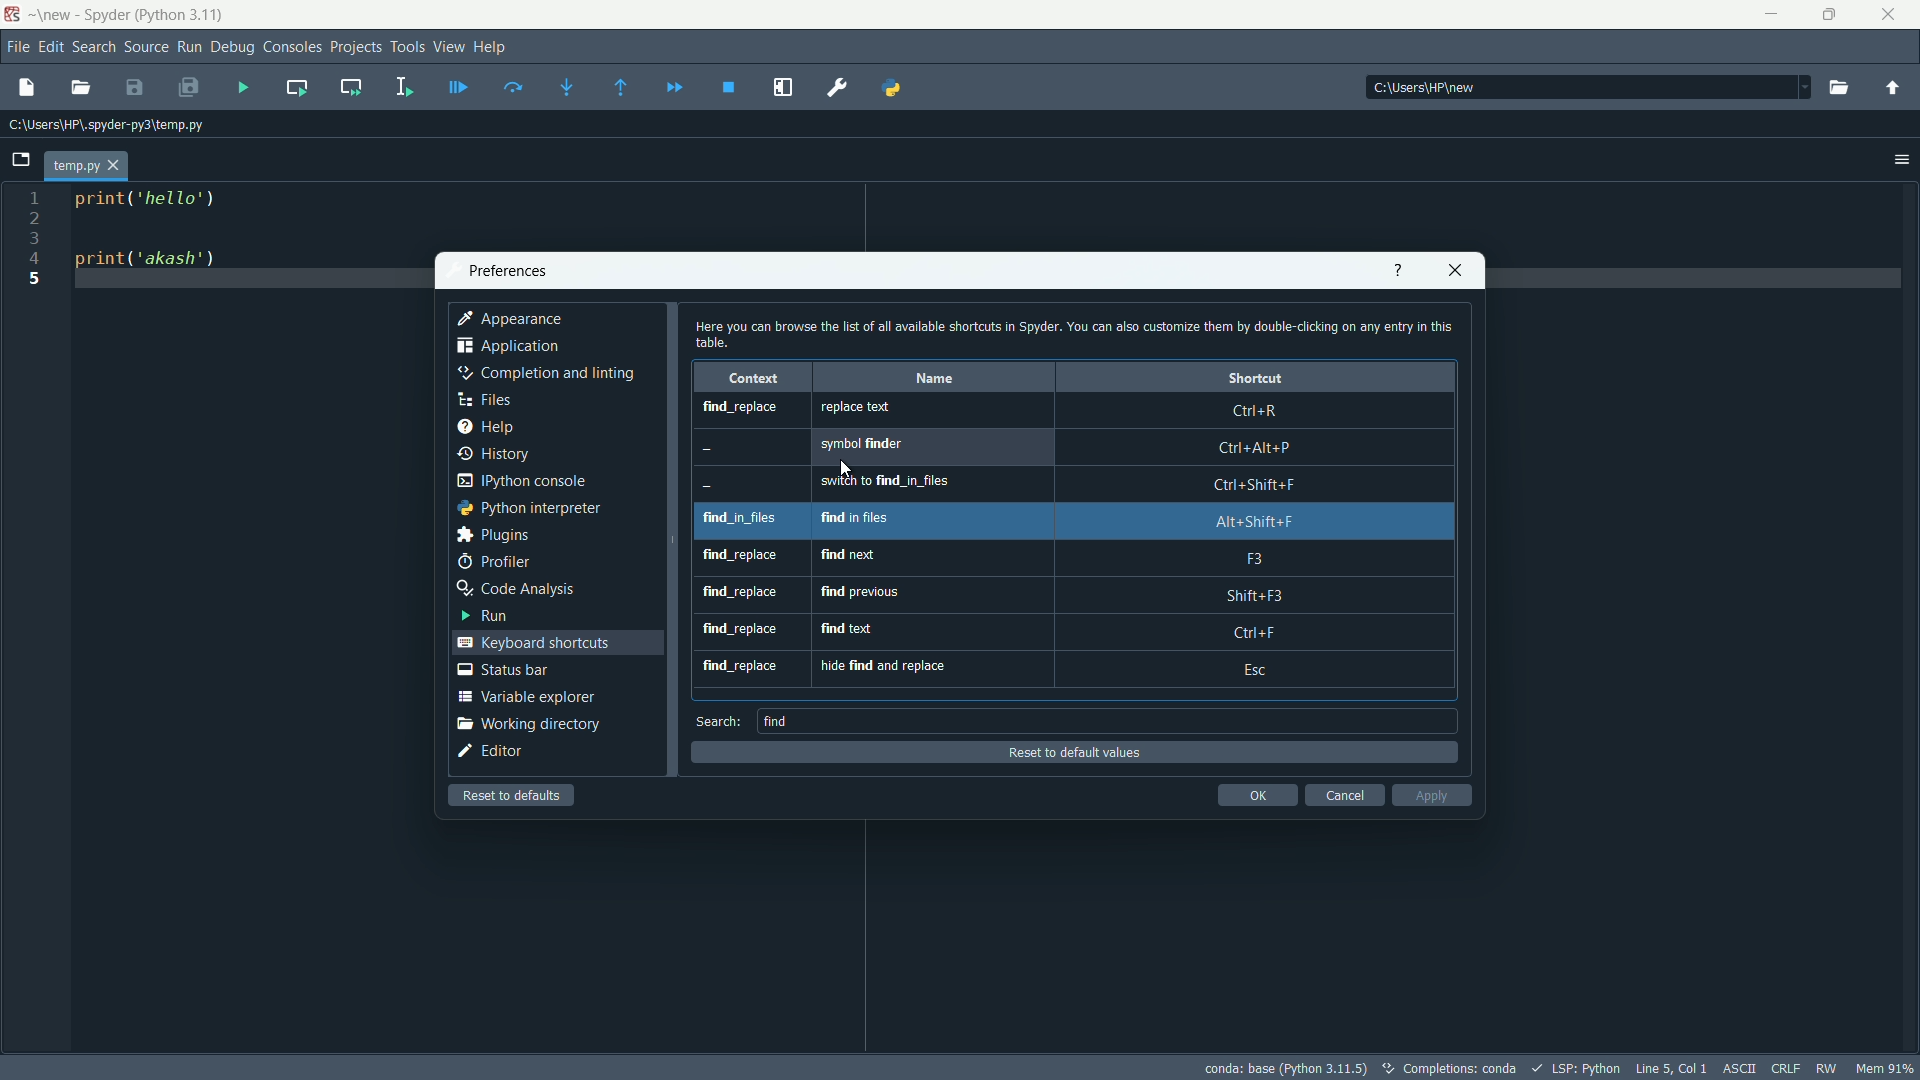  What do you see at coordinates (1280, 1071) in the screenshot?
I see `conda: base (Python 3.11.5)` at bounding box center [1280, 1071].